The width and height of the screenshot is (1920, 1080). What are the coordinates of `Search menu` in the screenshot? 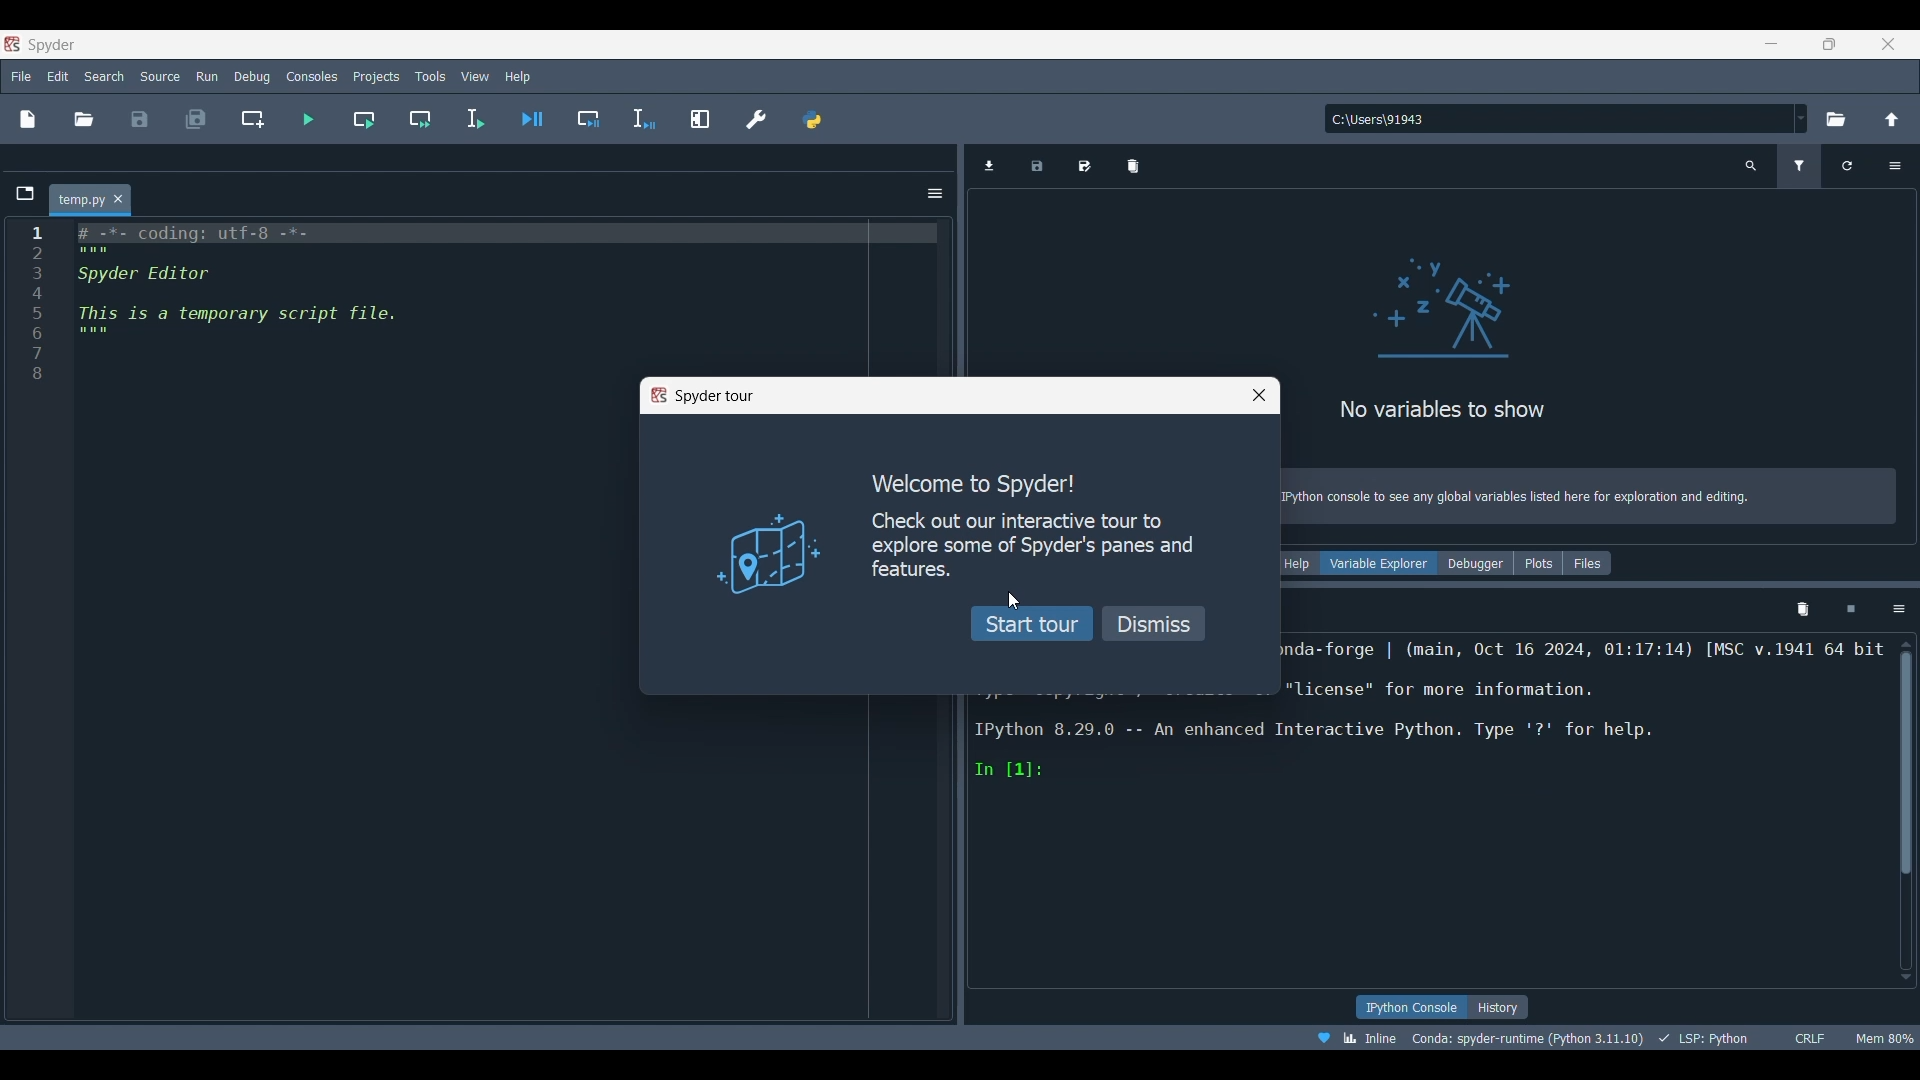 It's located at (103, 77).